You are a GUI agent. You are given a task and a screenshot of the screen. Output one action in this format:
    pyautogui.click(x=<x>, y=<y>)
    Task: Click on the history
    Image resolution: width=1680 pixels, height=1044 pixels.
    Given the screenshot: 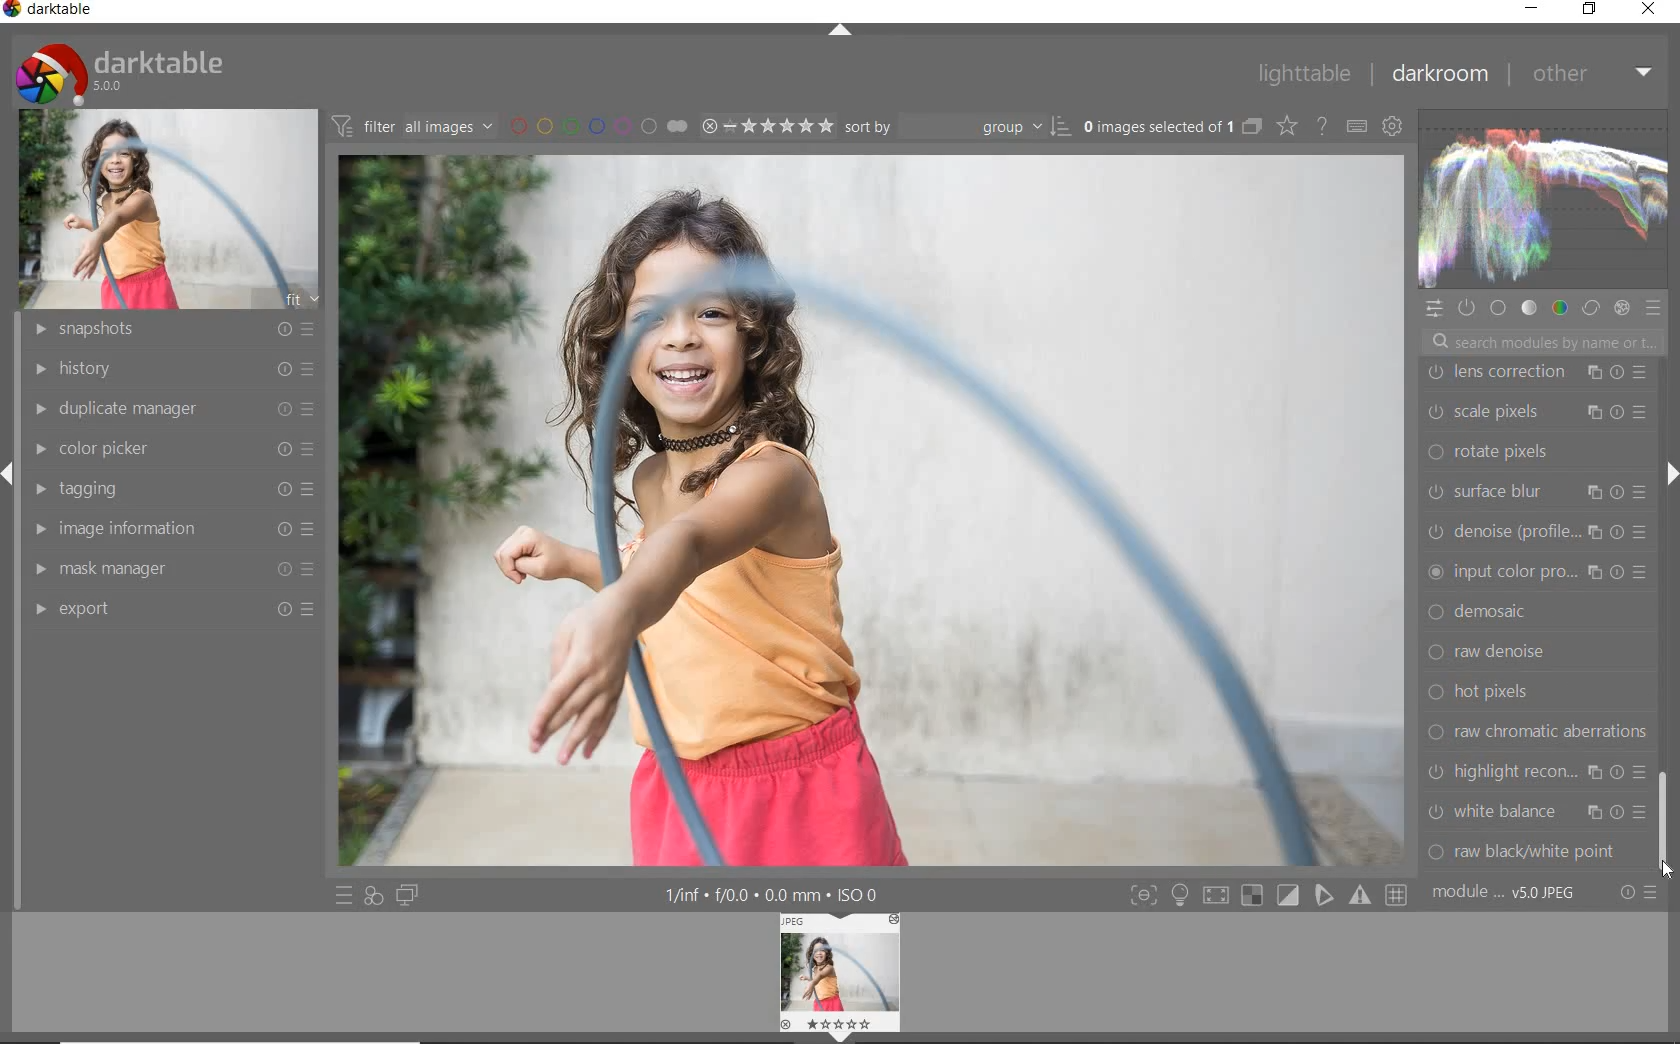 What is the action you would take?
    pyautogui.click(x=167, y=367)
    